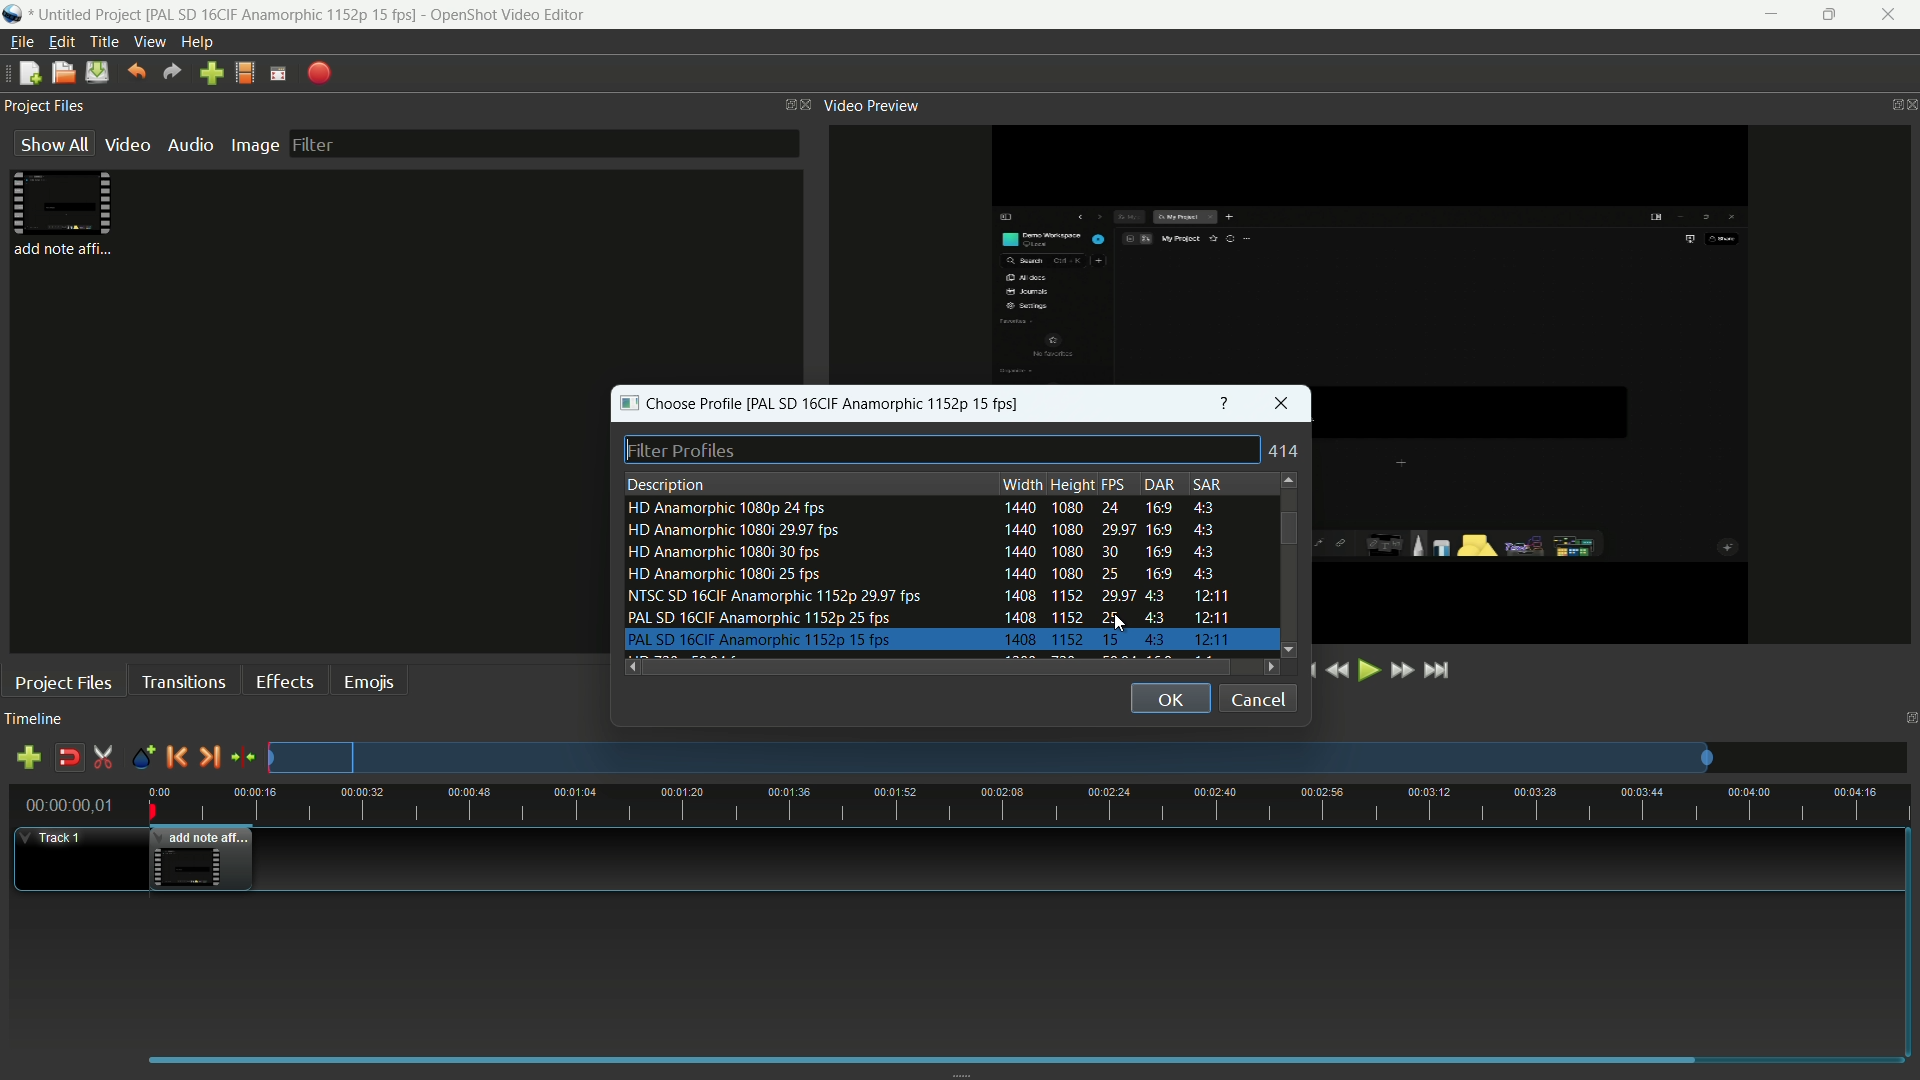 The image size is (1920, 1080). What do you see at coordinates (1072, 484) in the screenshot?
I see `height` at bounding box center [1072, 484].